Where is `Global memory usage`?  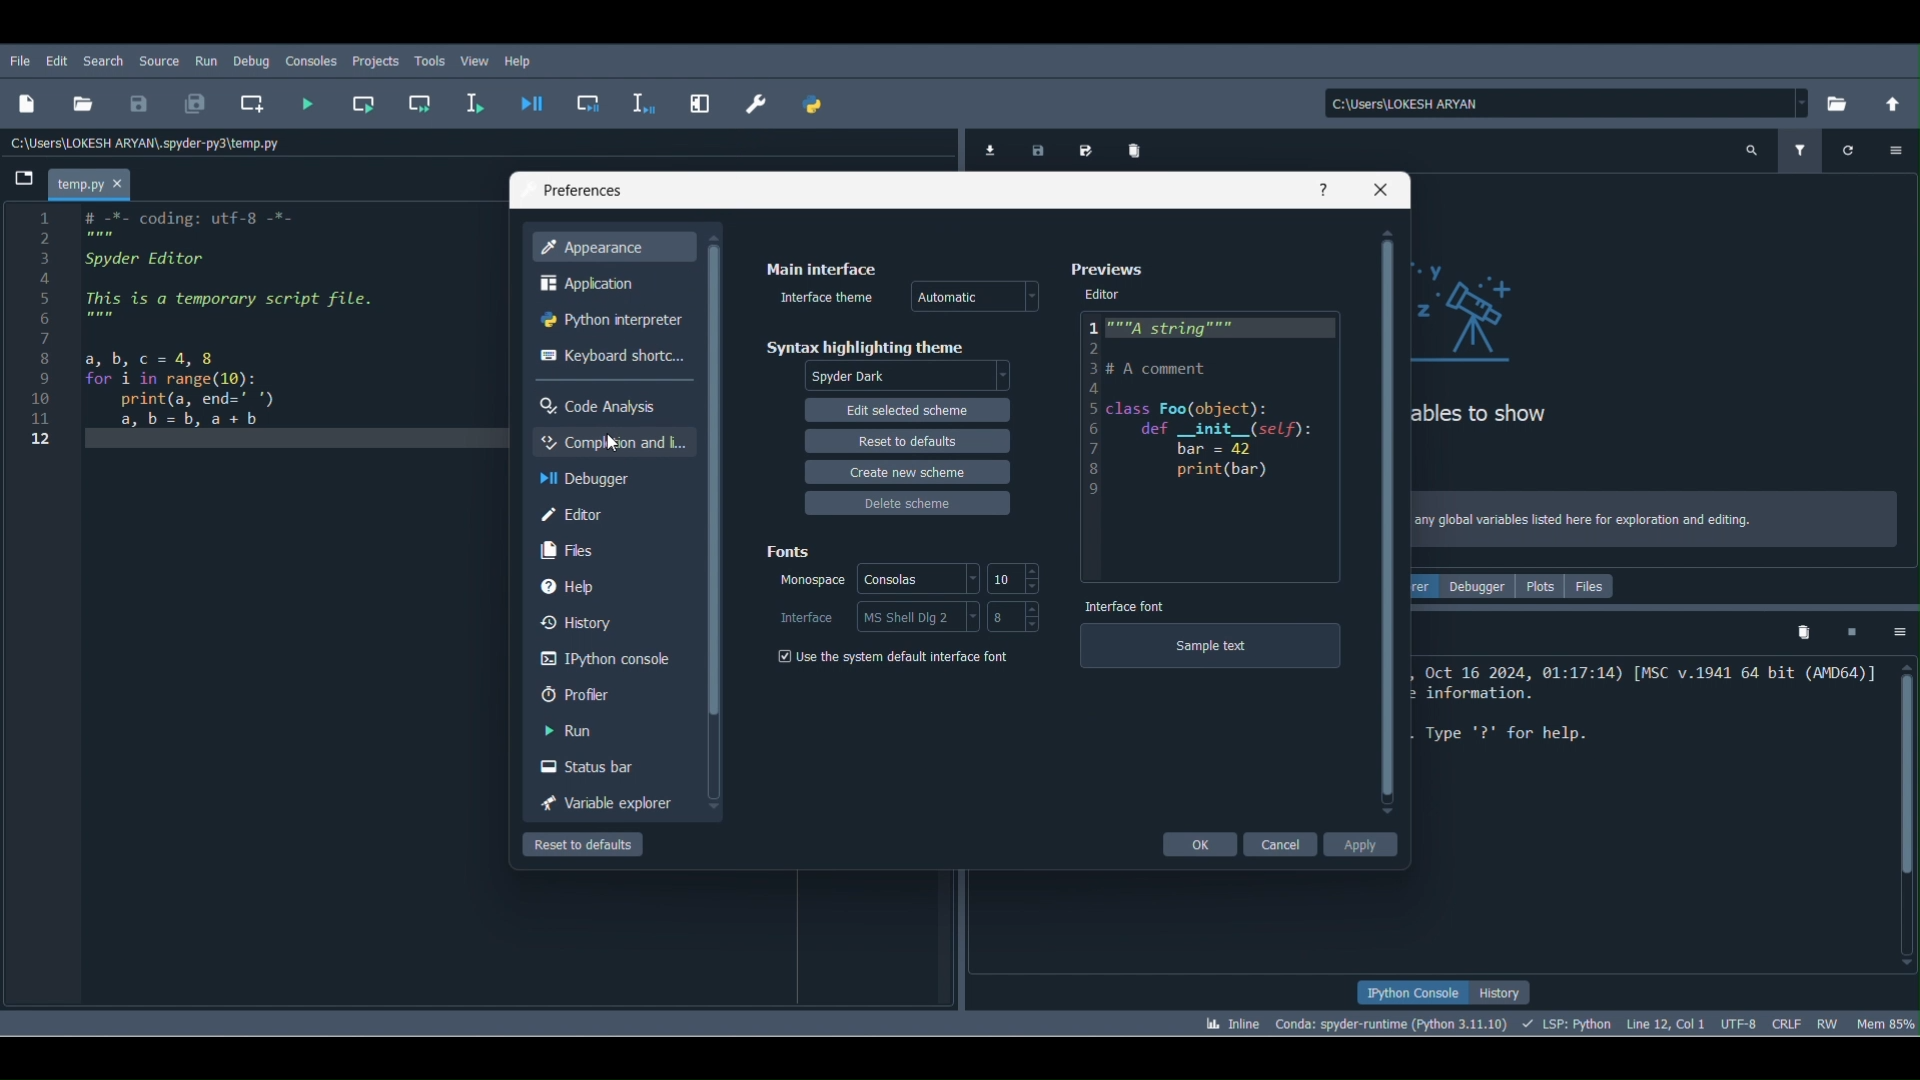 Global memory usage is located at coordinates (1886, 1022).